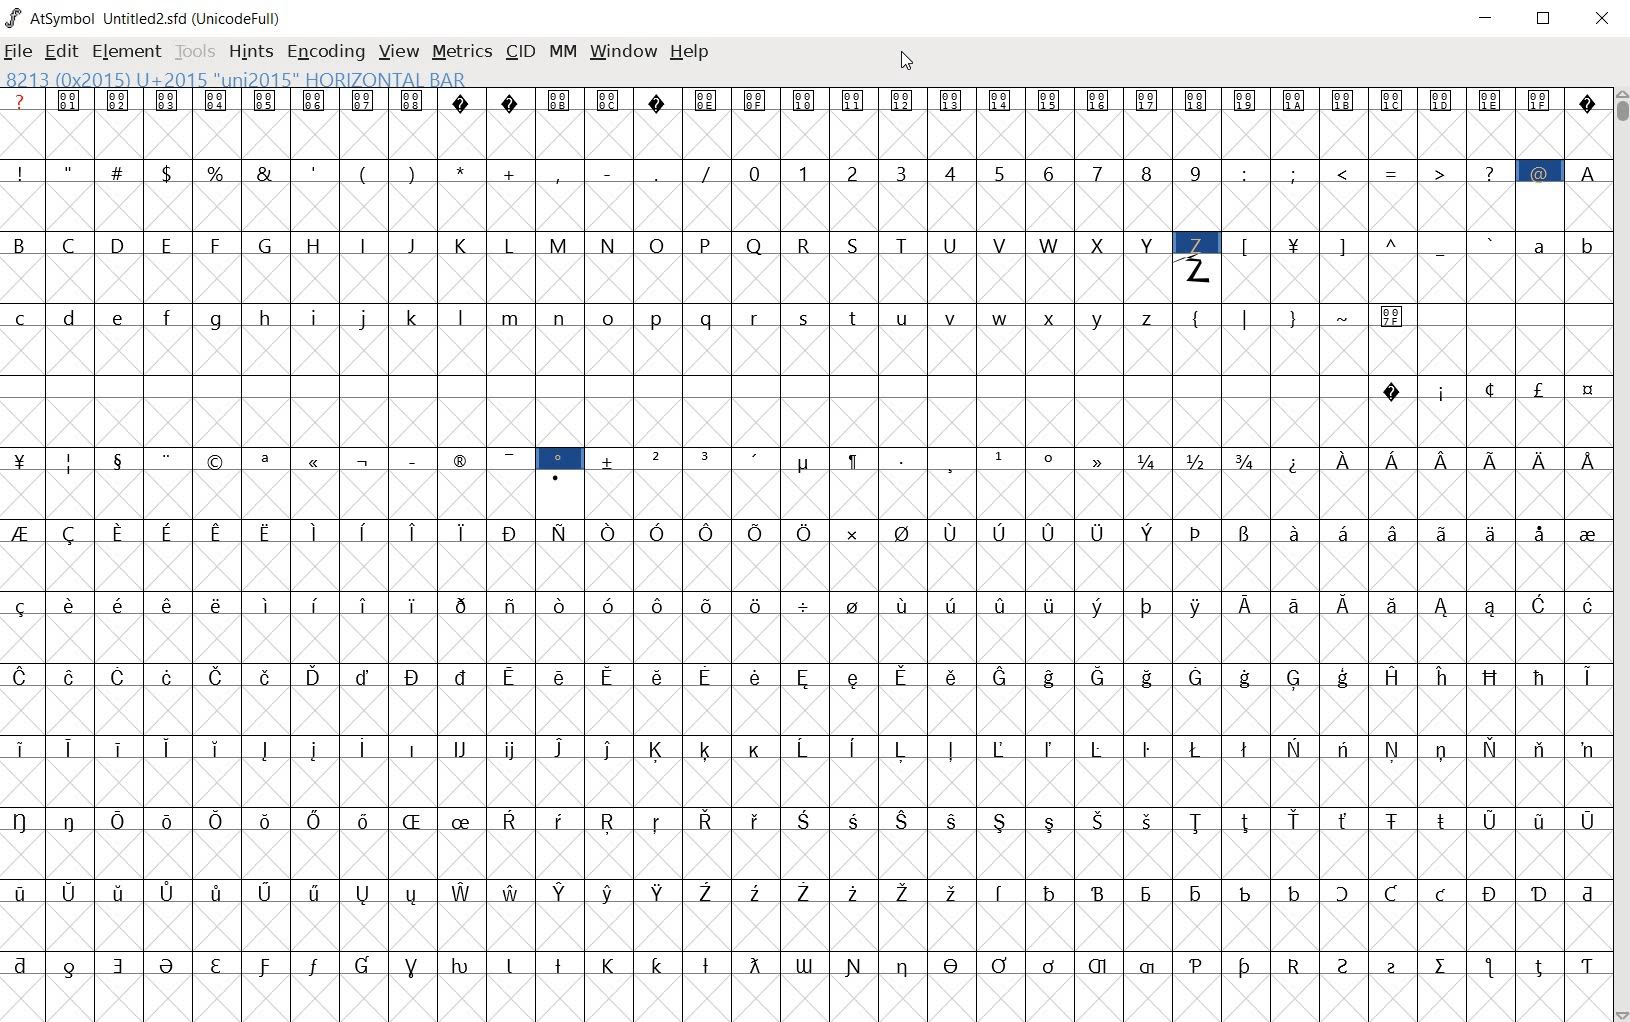  I want to click on ENCODING, so click(326, 52).